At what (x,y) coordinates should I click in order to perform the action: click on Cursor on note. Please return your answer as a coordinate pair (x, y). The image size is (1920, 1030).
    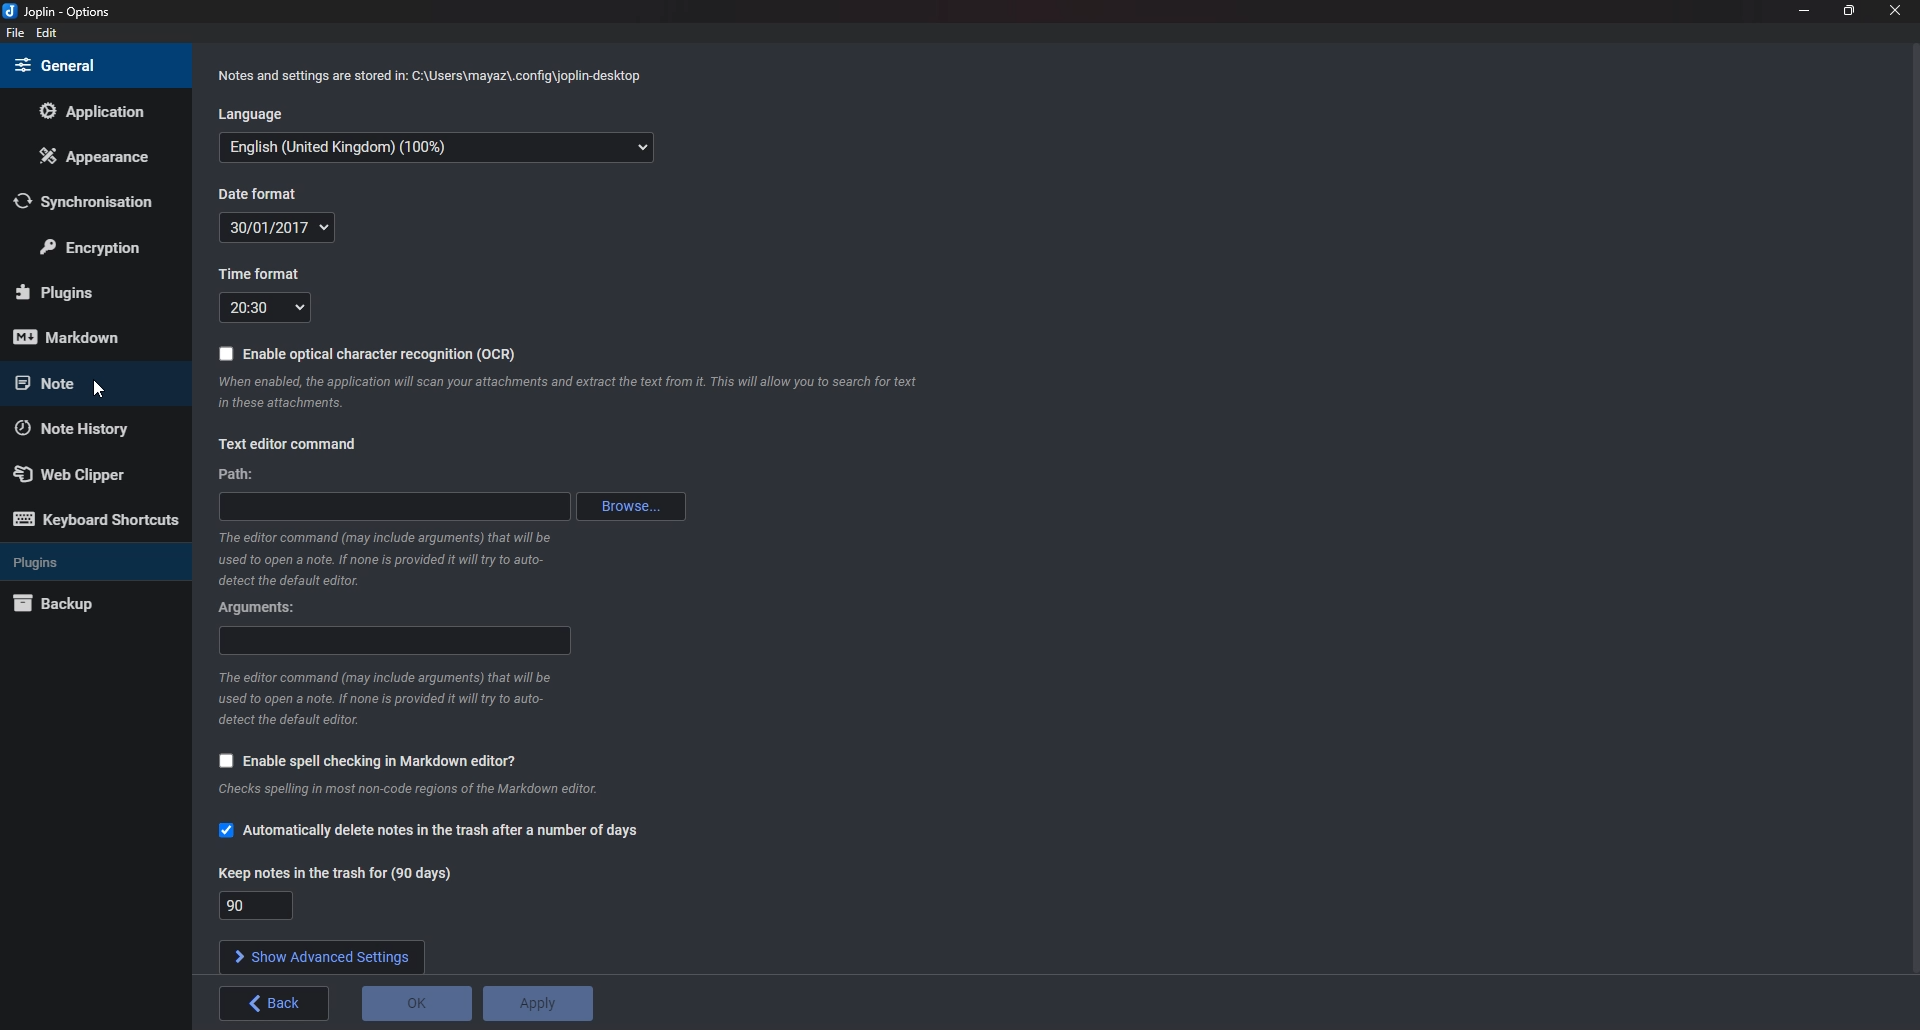
    Looking at the image, I should click on (83, 384).